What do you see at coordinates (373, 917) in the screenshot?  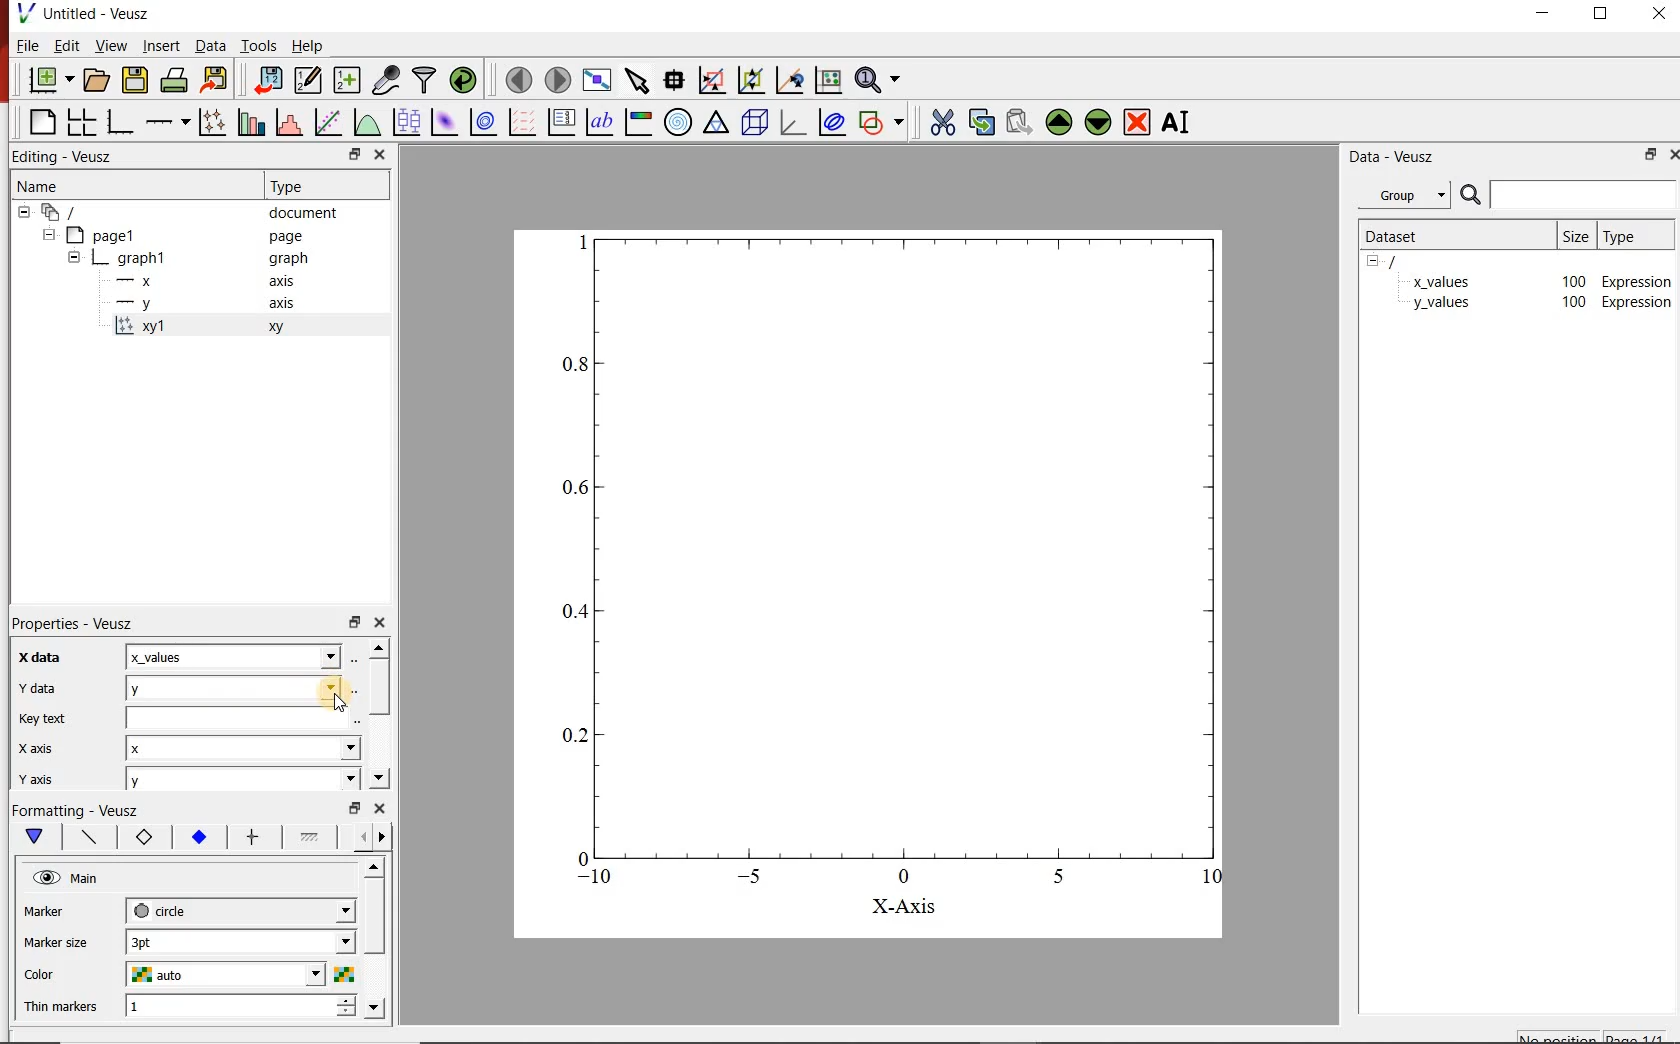 I see `vertical scrollbar` at bounding box center [373, 917].